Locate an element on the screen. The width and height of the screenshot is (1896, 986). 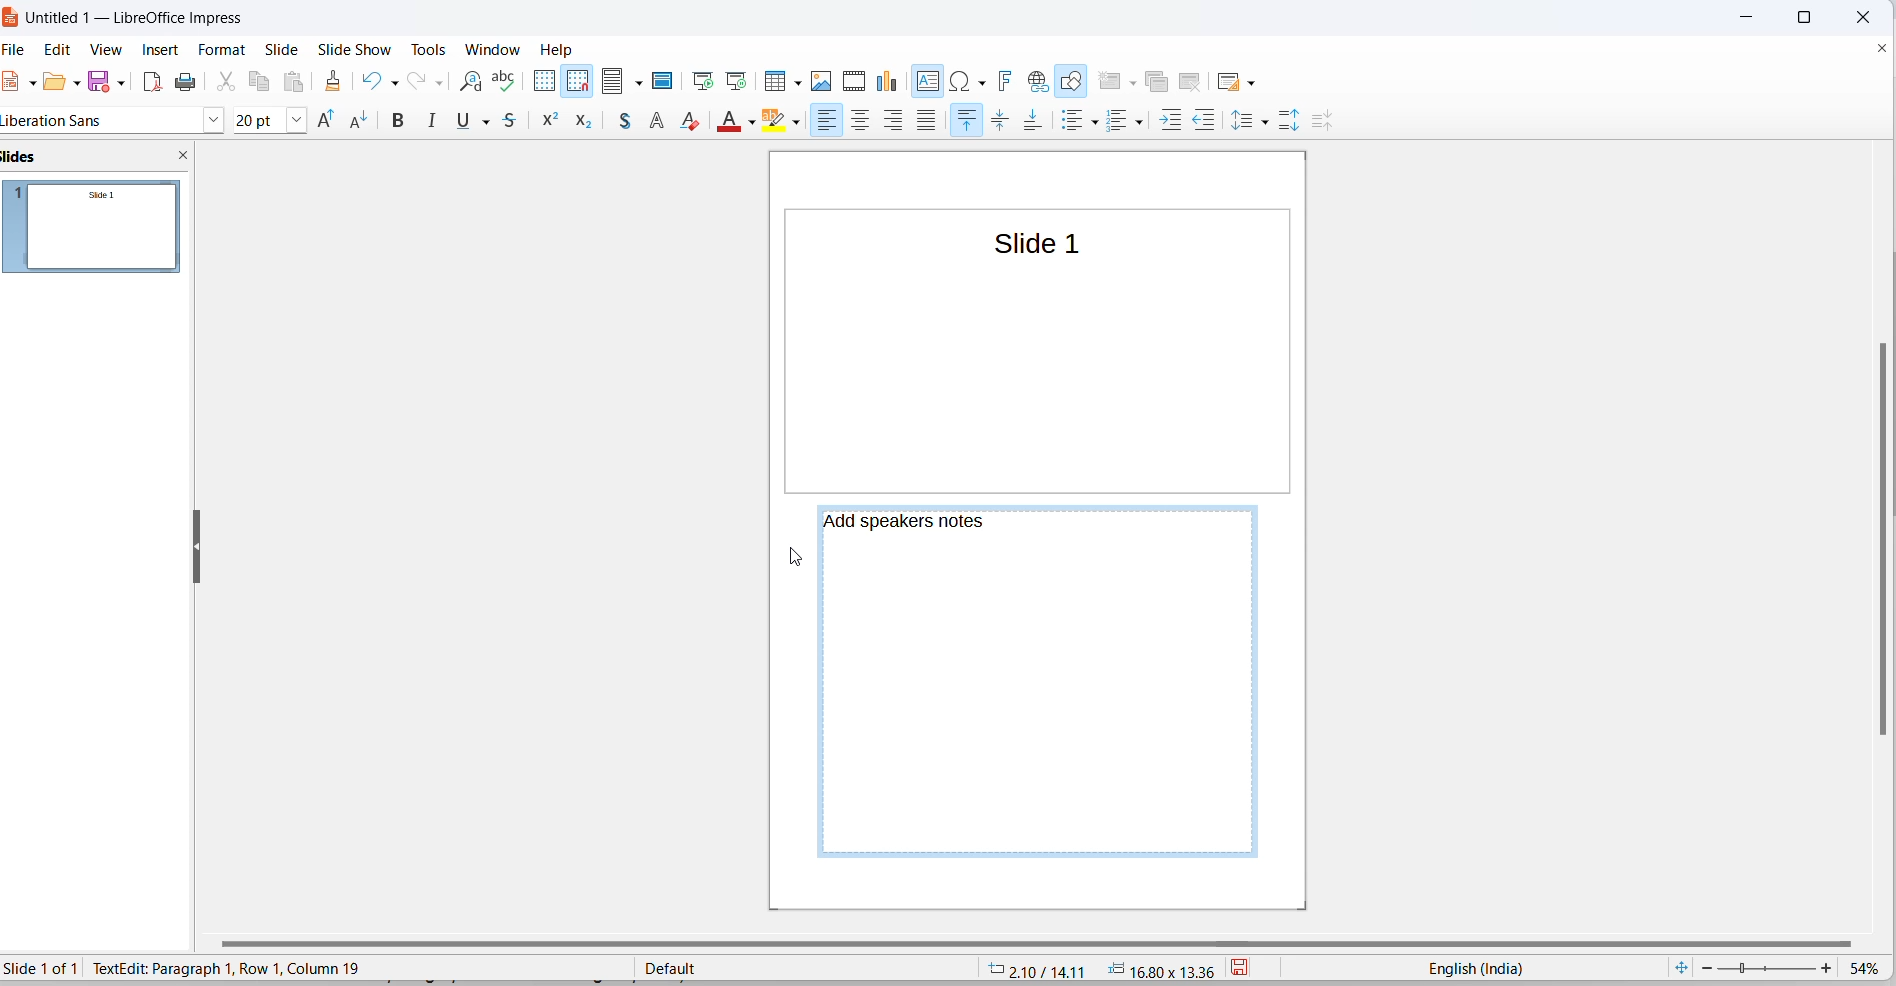
3d objects is located at coordinates (705, 118).